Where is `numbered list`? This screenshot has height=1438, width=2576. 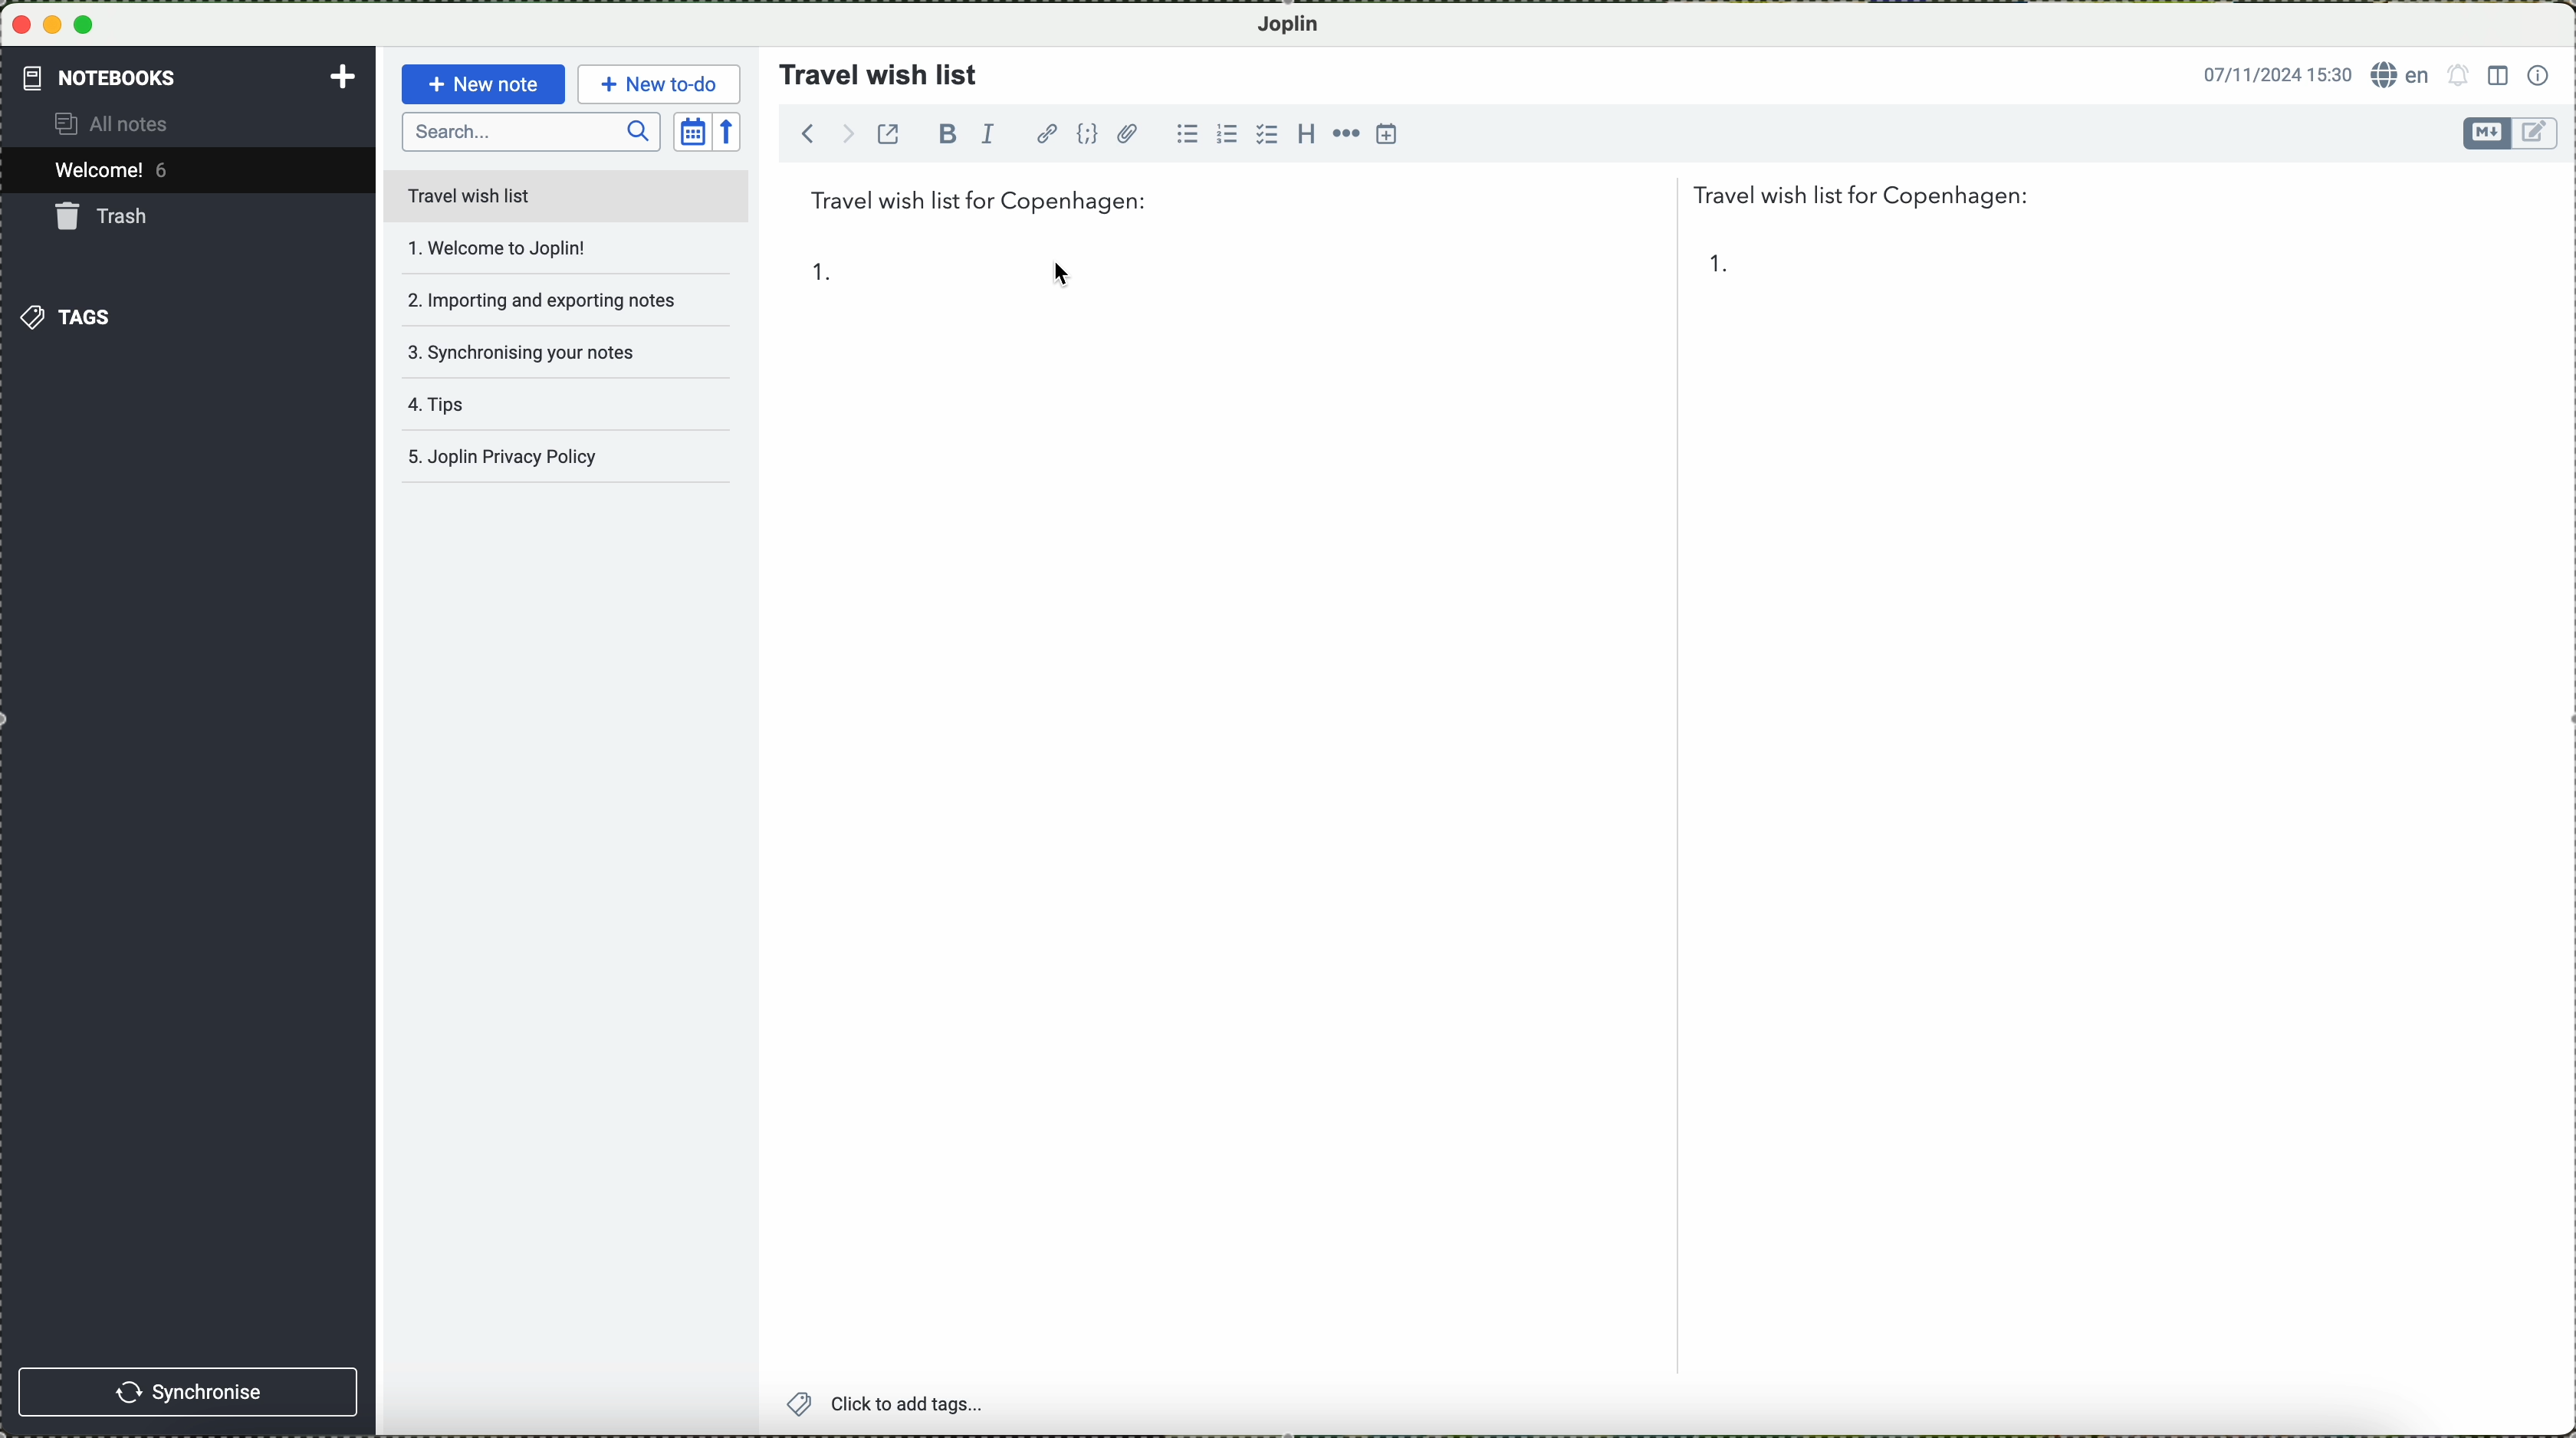
numbered list is located at coordinates (1226, 126).